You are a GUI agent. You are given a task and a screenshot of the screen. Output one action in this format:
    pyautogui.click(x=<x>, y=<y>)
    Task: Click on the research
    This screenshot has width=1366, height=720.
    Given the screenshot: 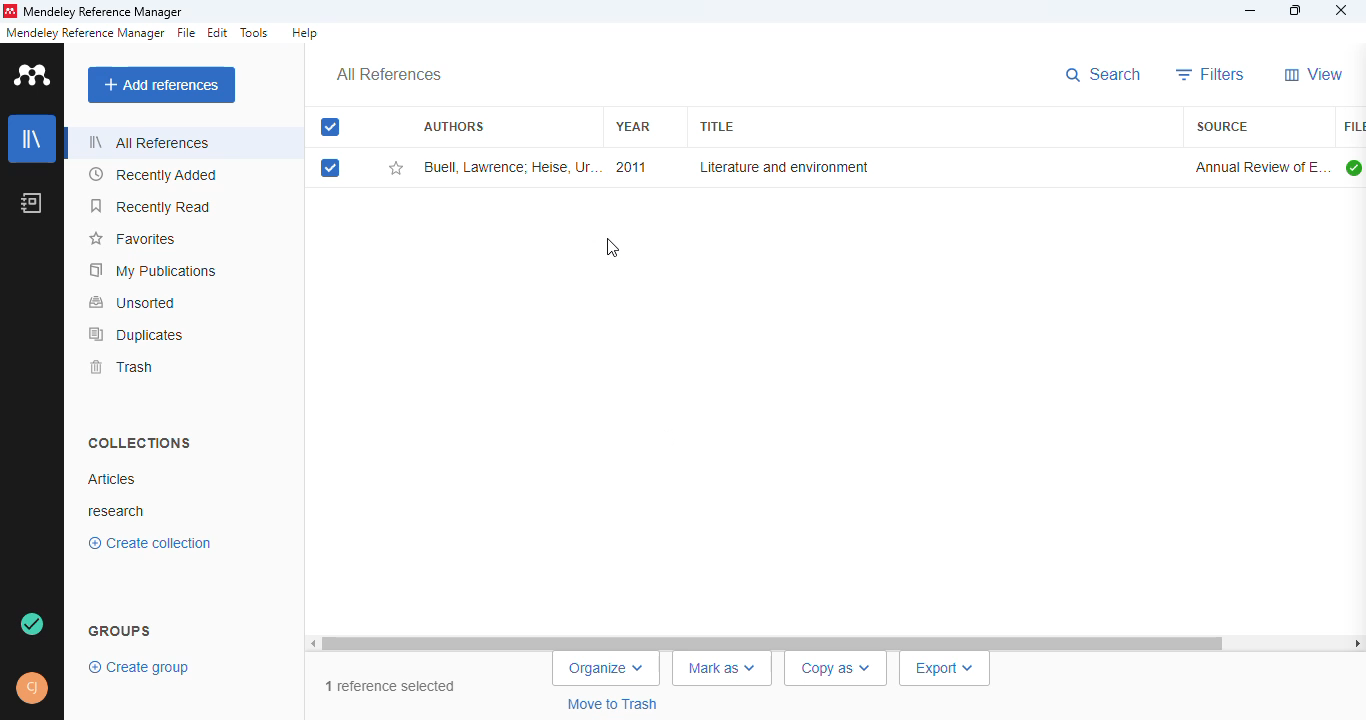 What is the action you would take?
    pyautogui.click(x=150, y=510)
    